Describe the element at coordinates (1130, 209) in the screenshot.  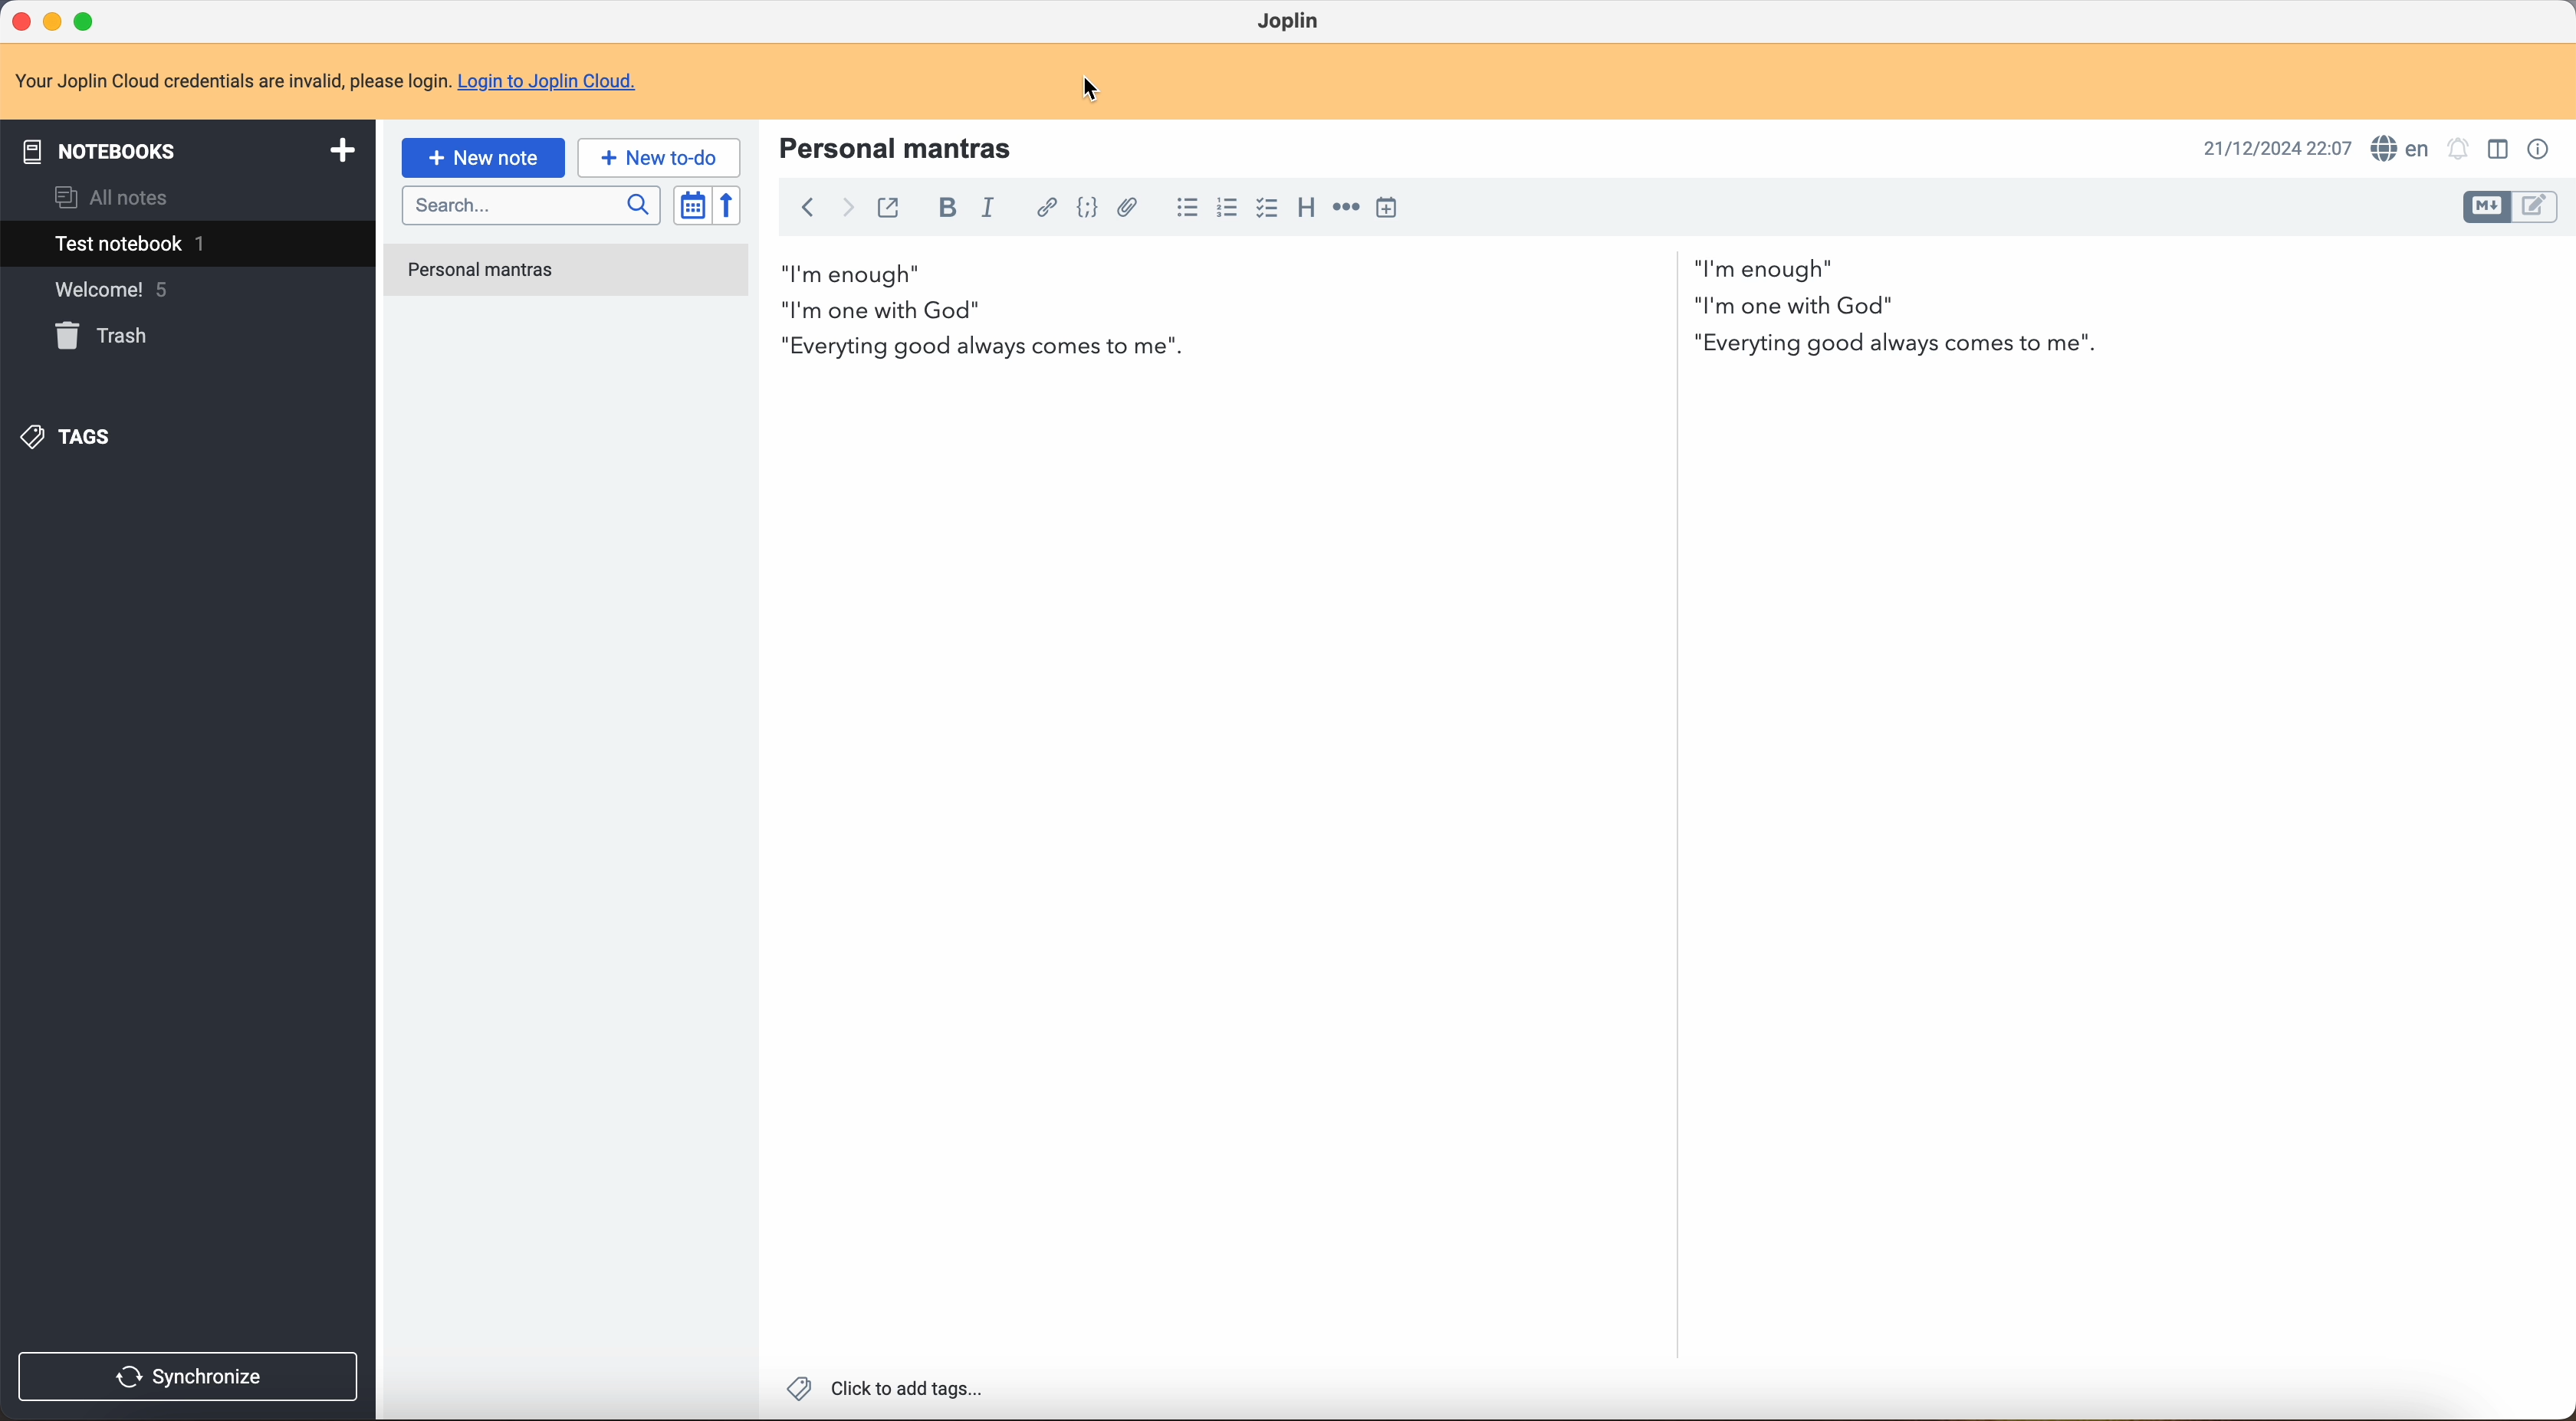
I see `attach file` at that location.